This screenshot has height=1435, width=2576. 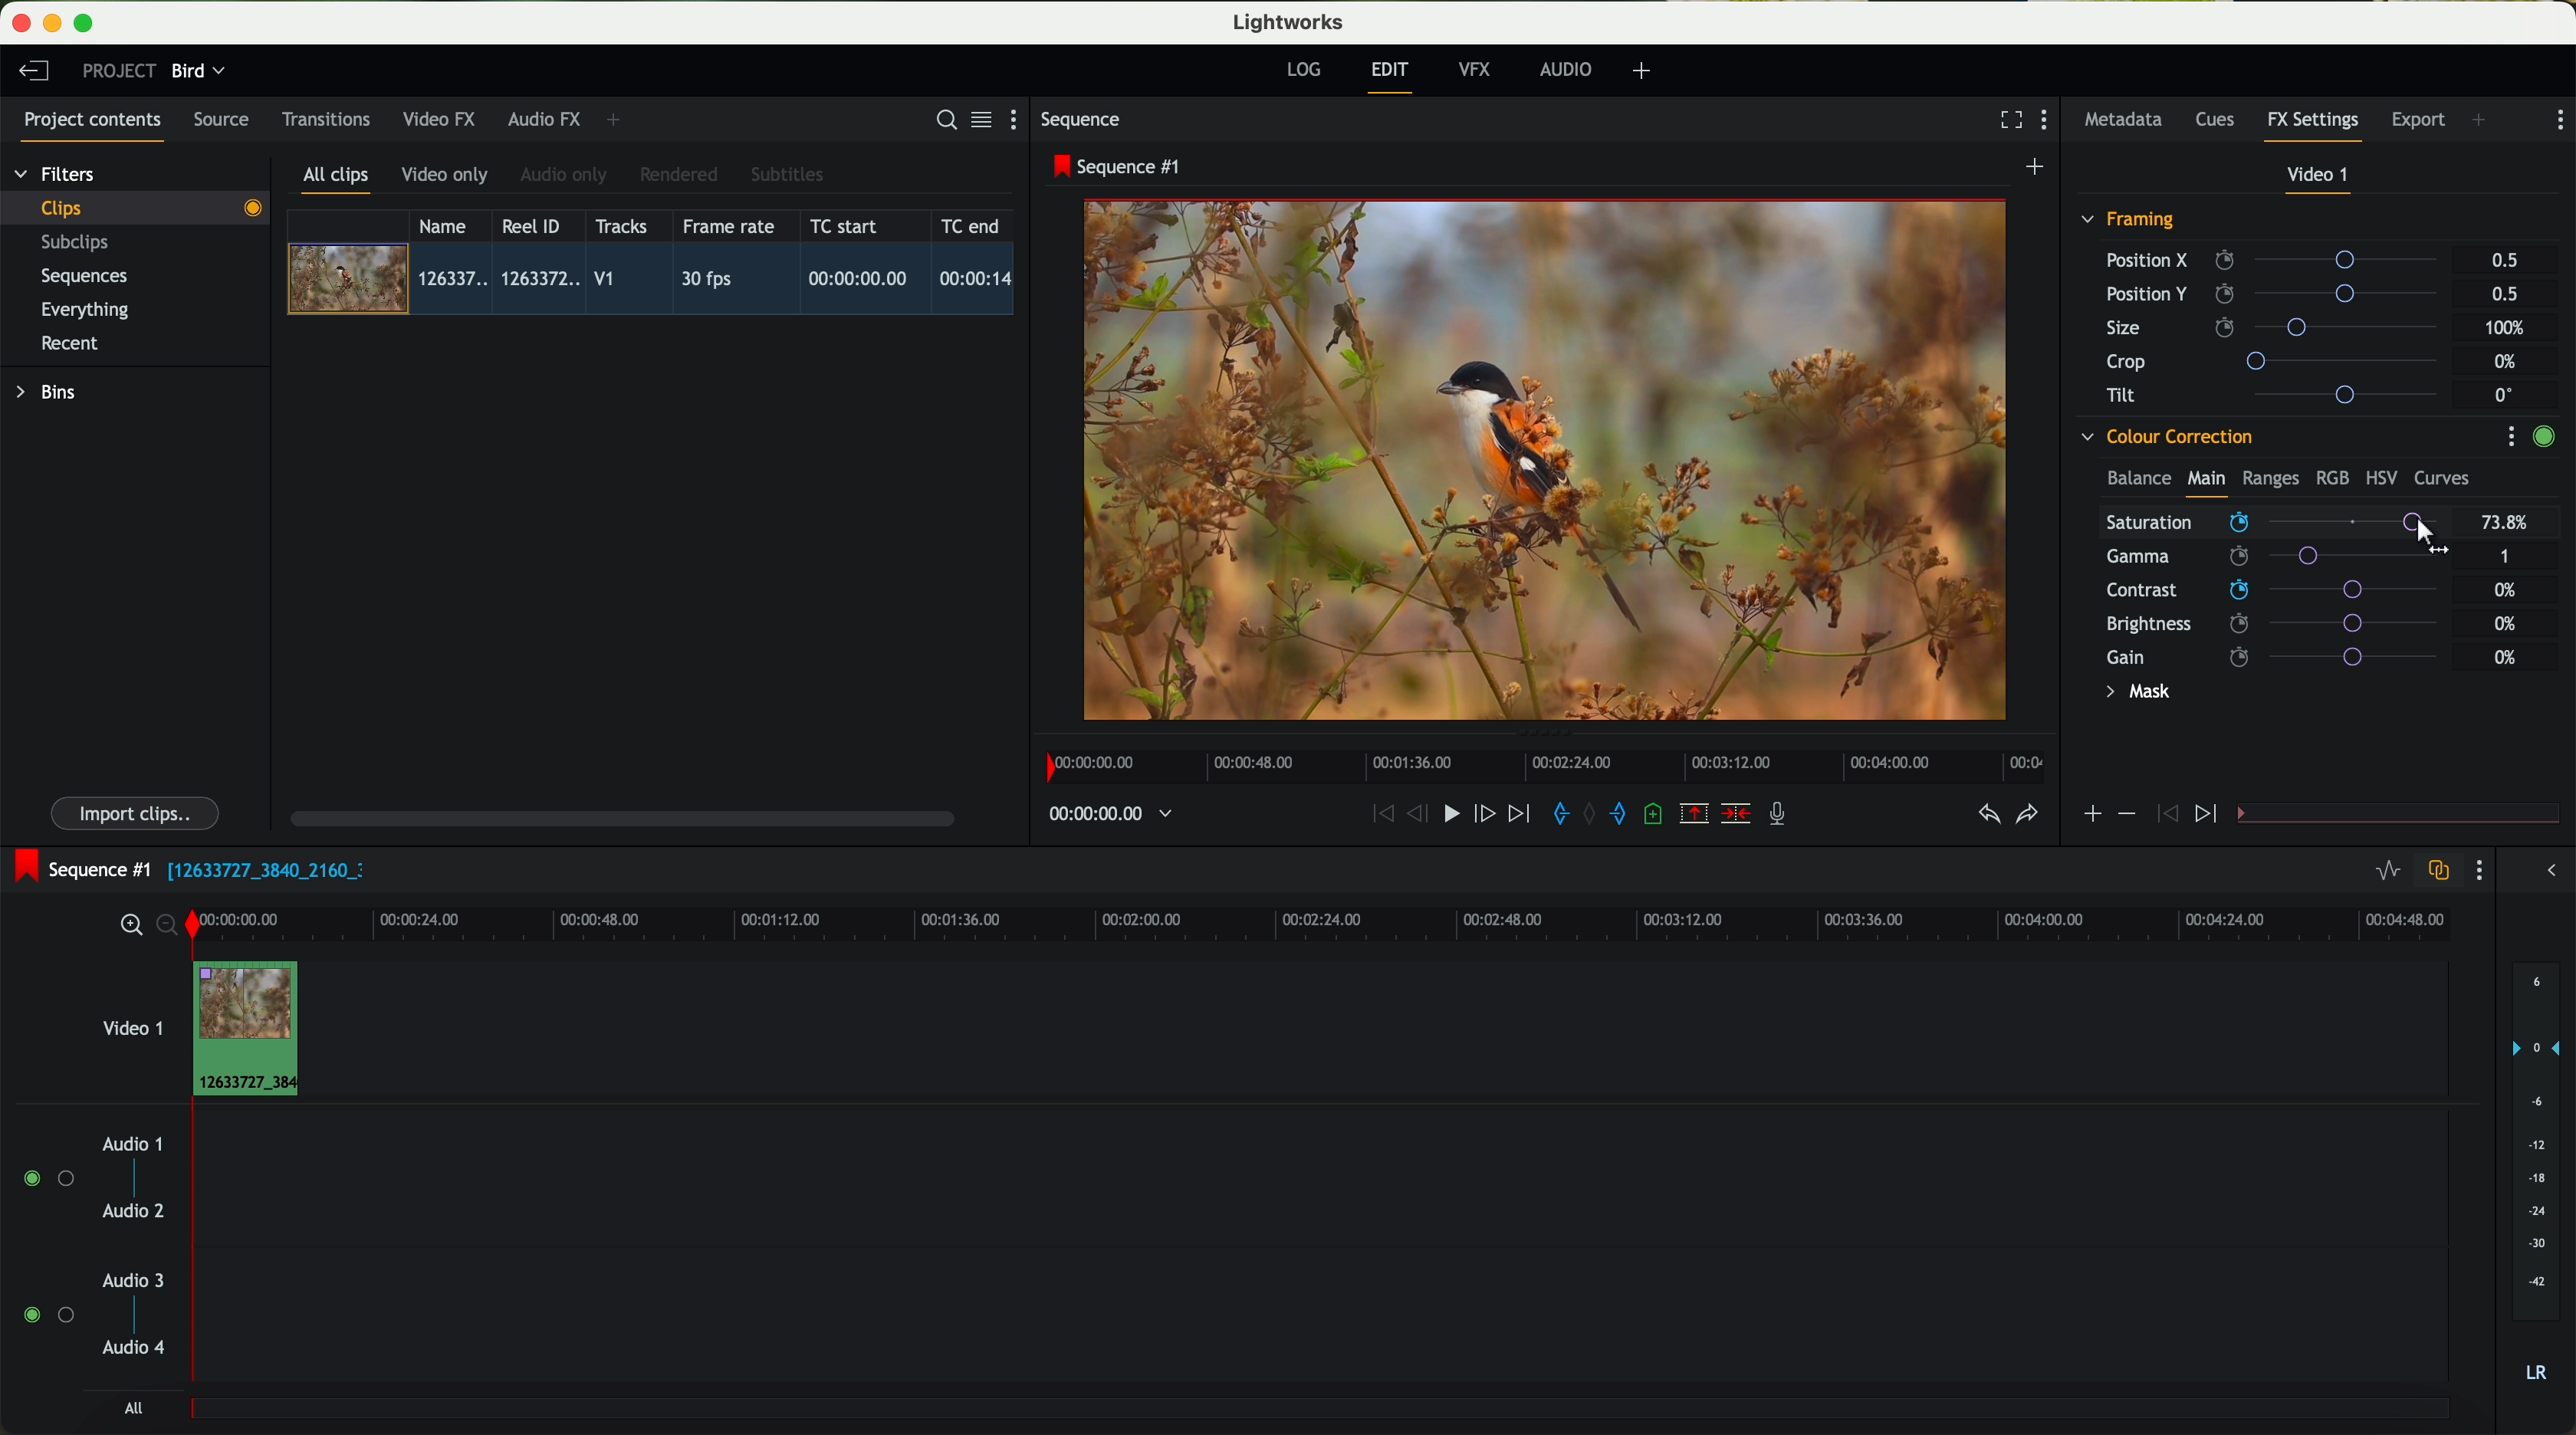 I want to click on maximize program, so click(x=87, y=24).